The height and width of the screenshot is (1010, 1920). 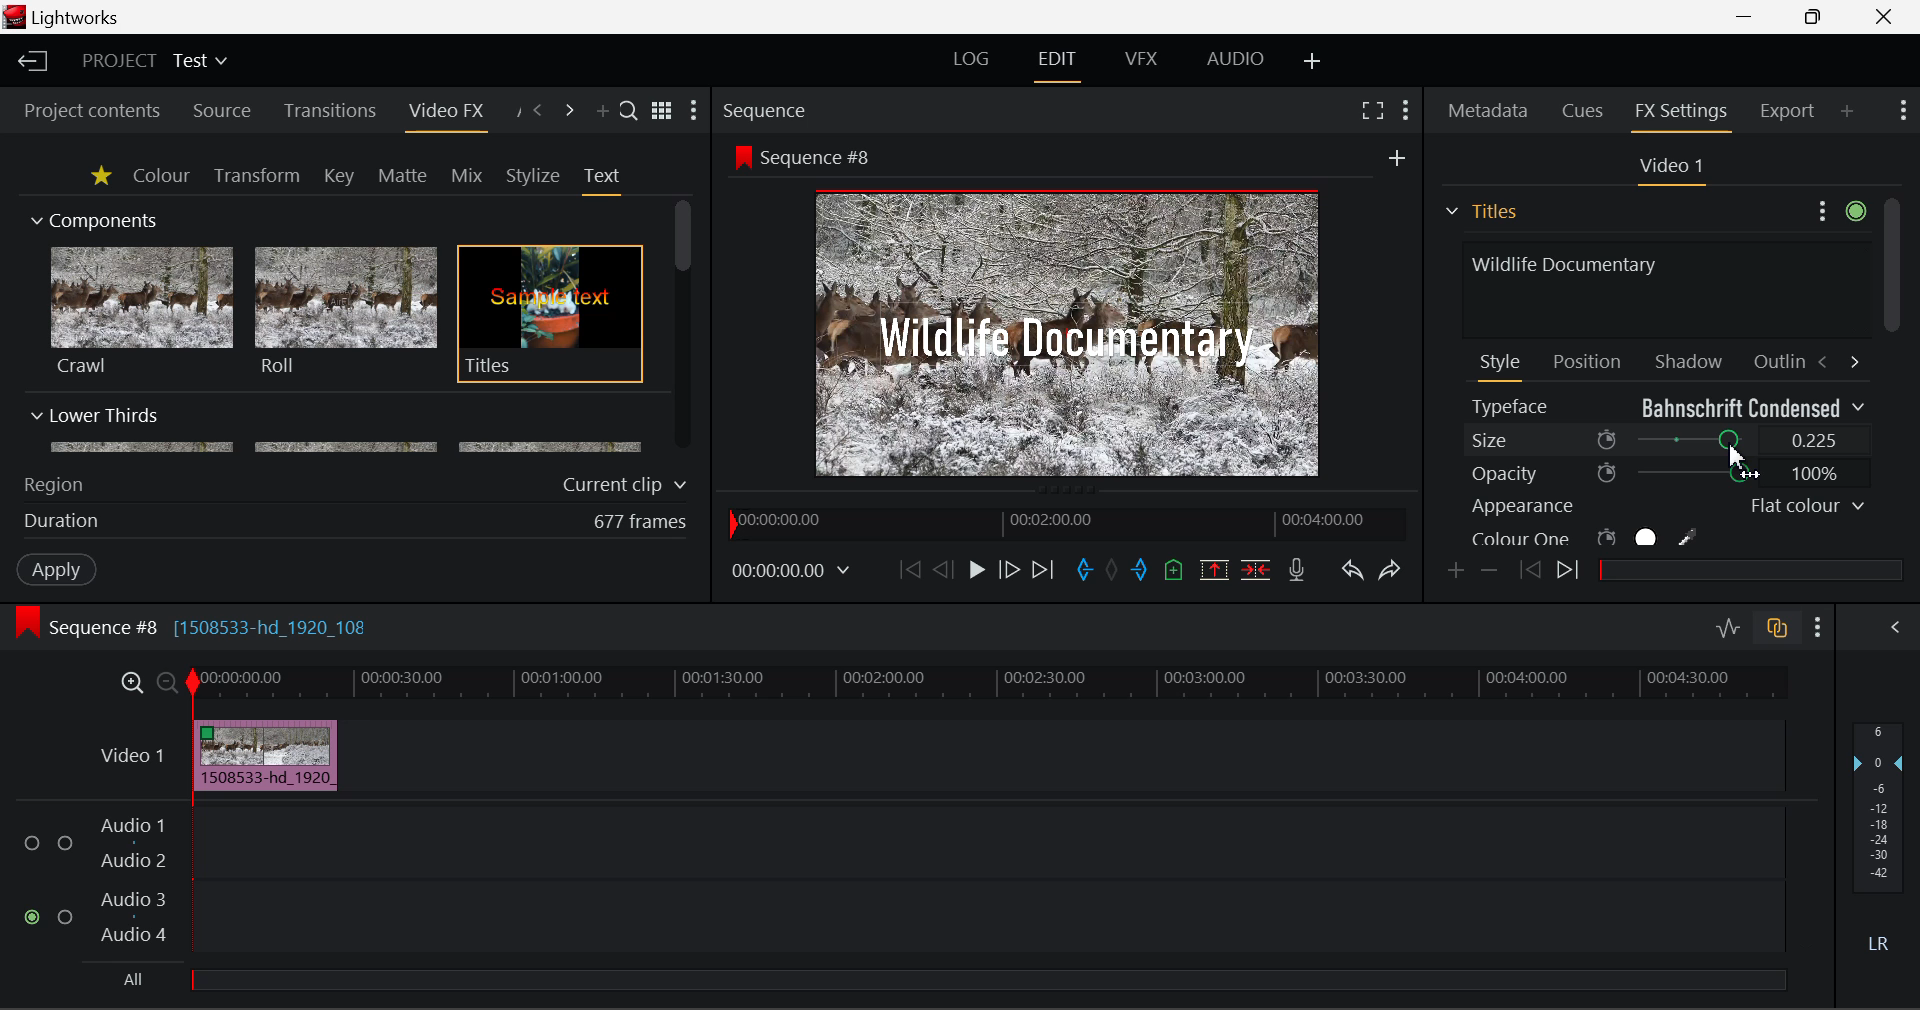 I want to click on Audio 2, so click(x=134, y=861).